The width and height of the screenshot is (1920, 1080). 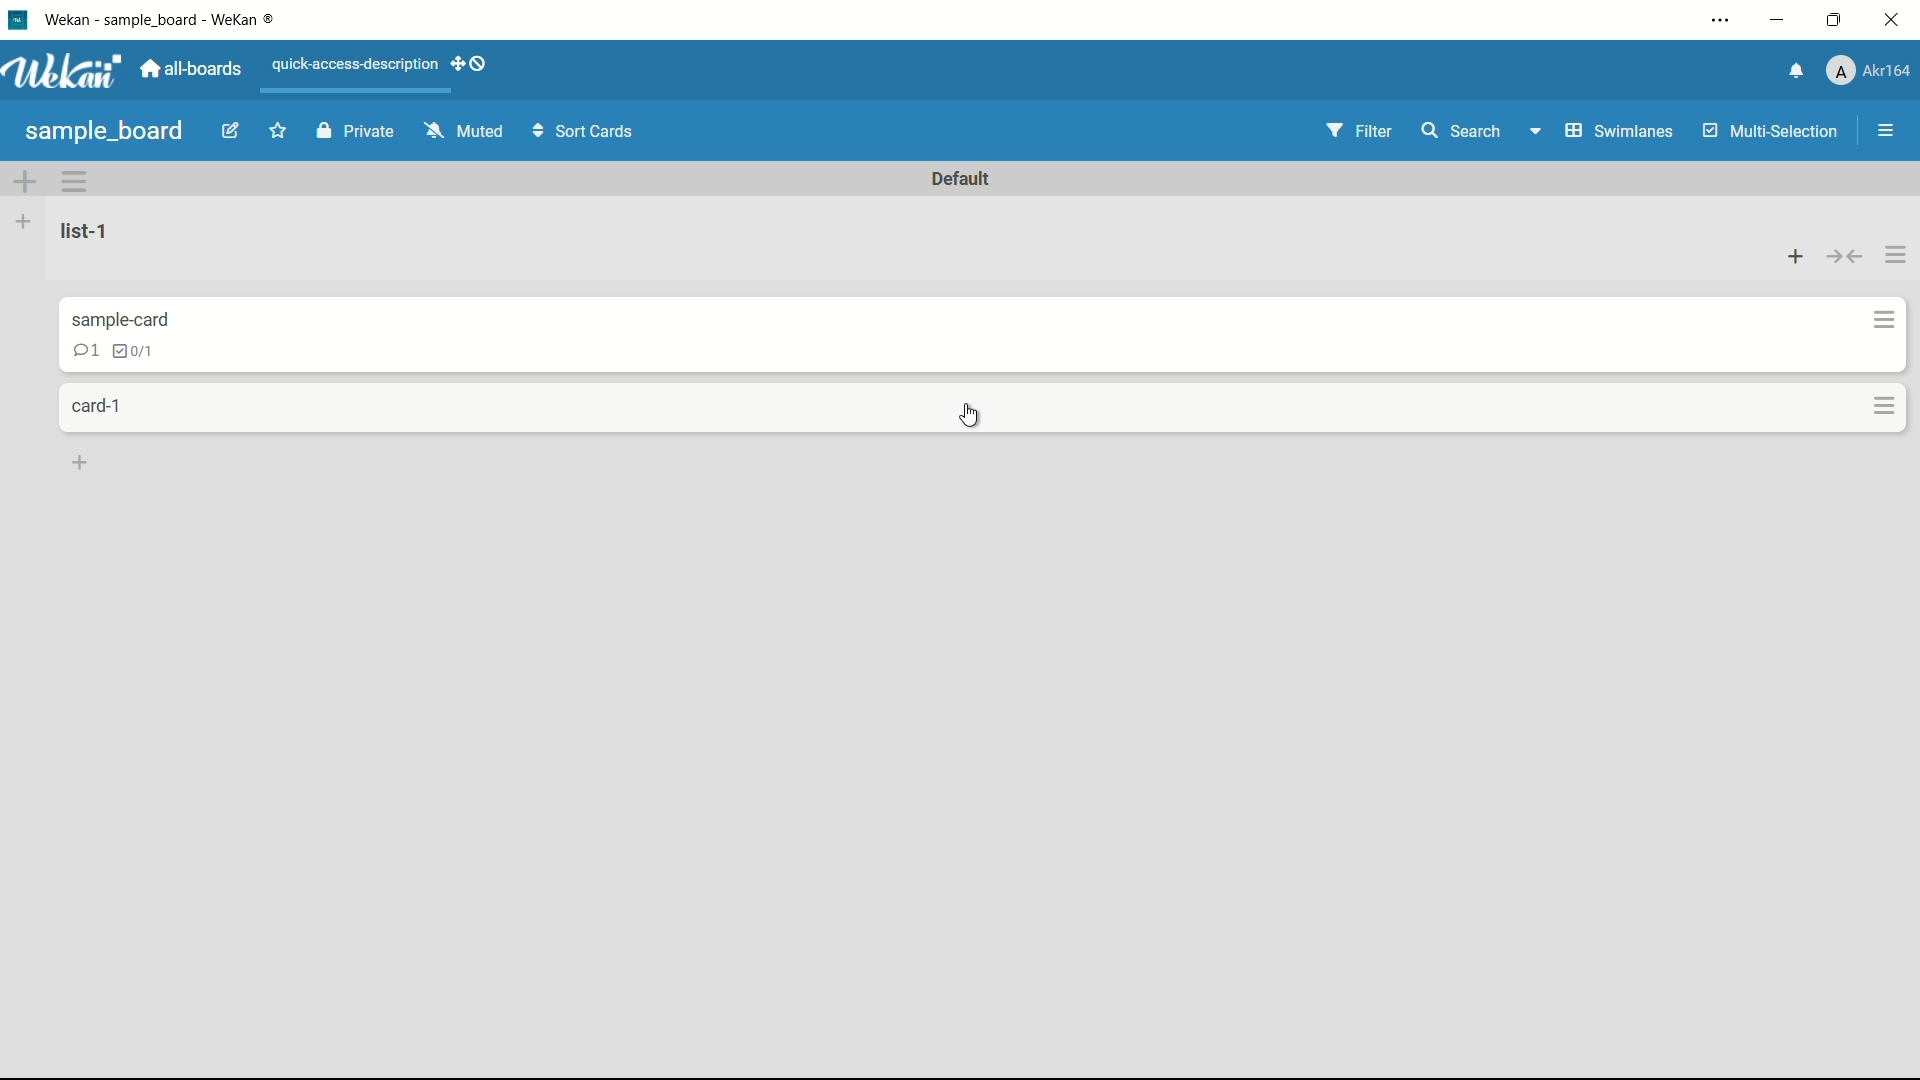 I want to click on checklist, so click(x=131, y=351).